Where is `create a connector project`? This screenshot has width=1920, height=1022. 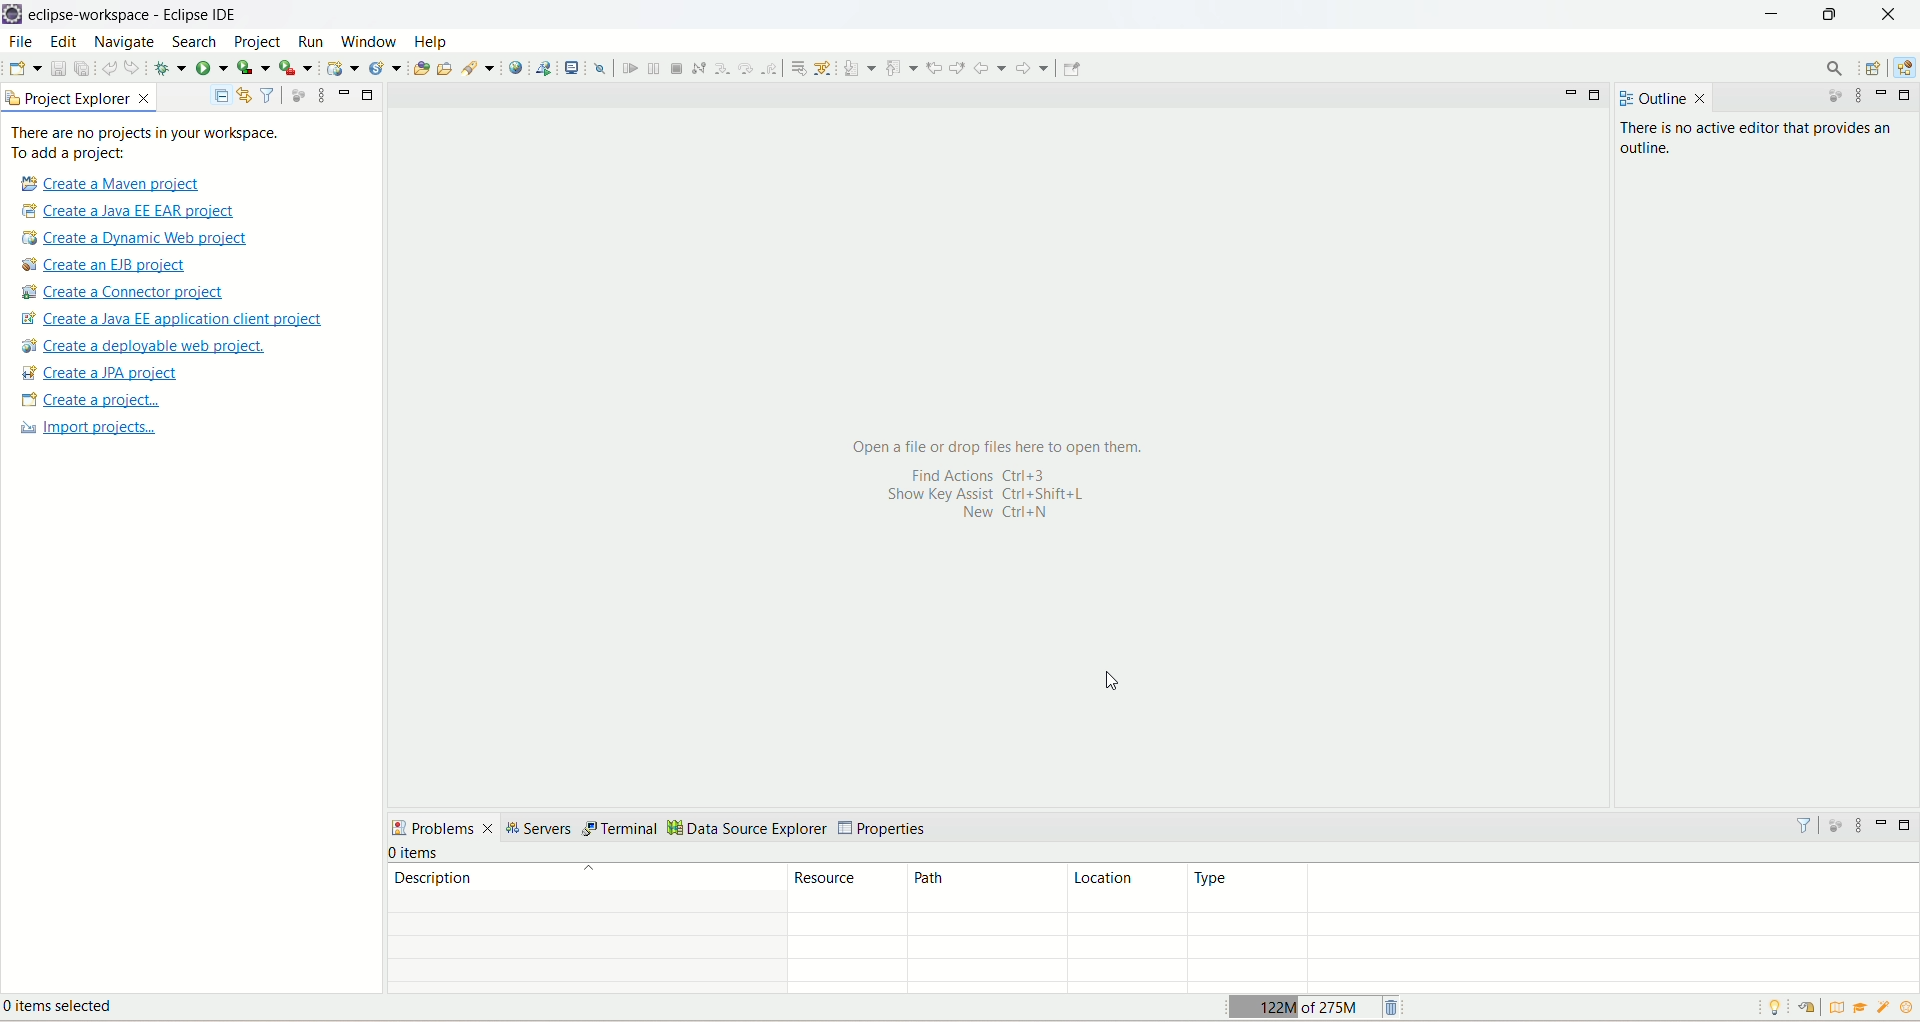 create a connector project is located at coordinates (126, 293).